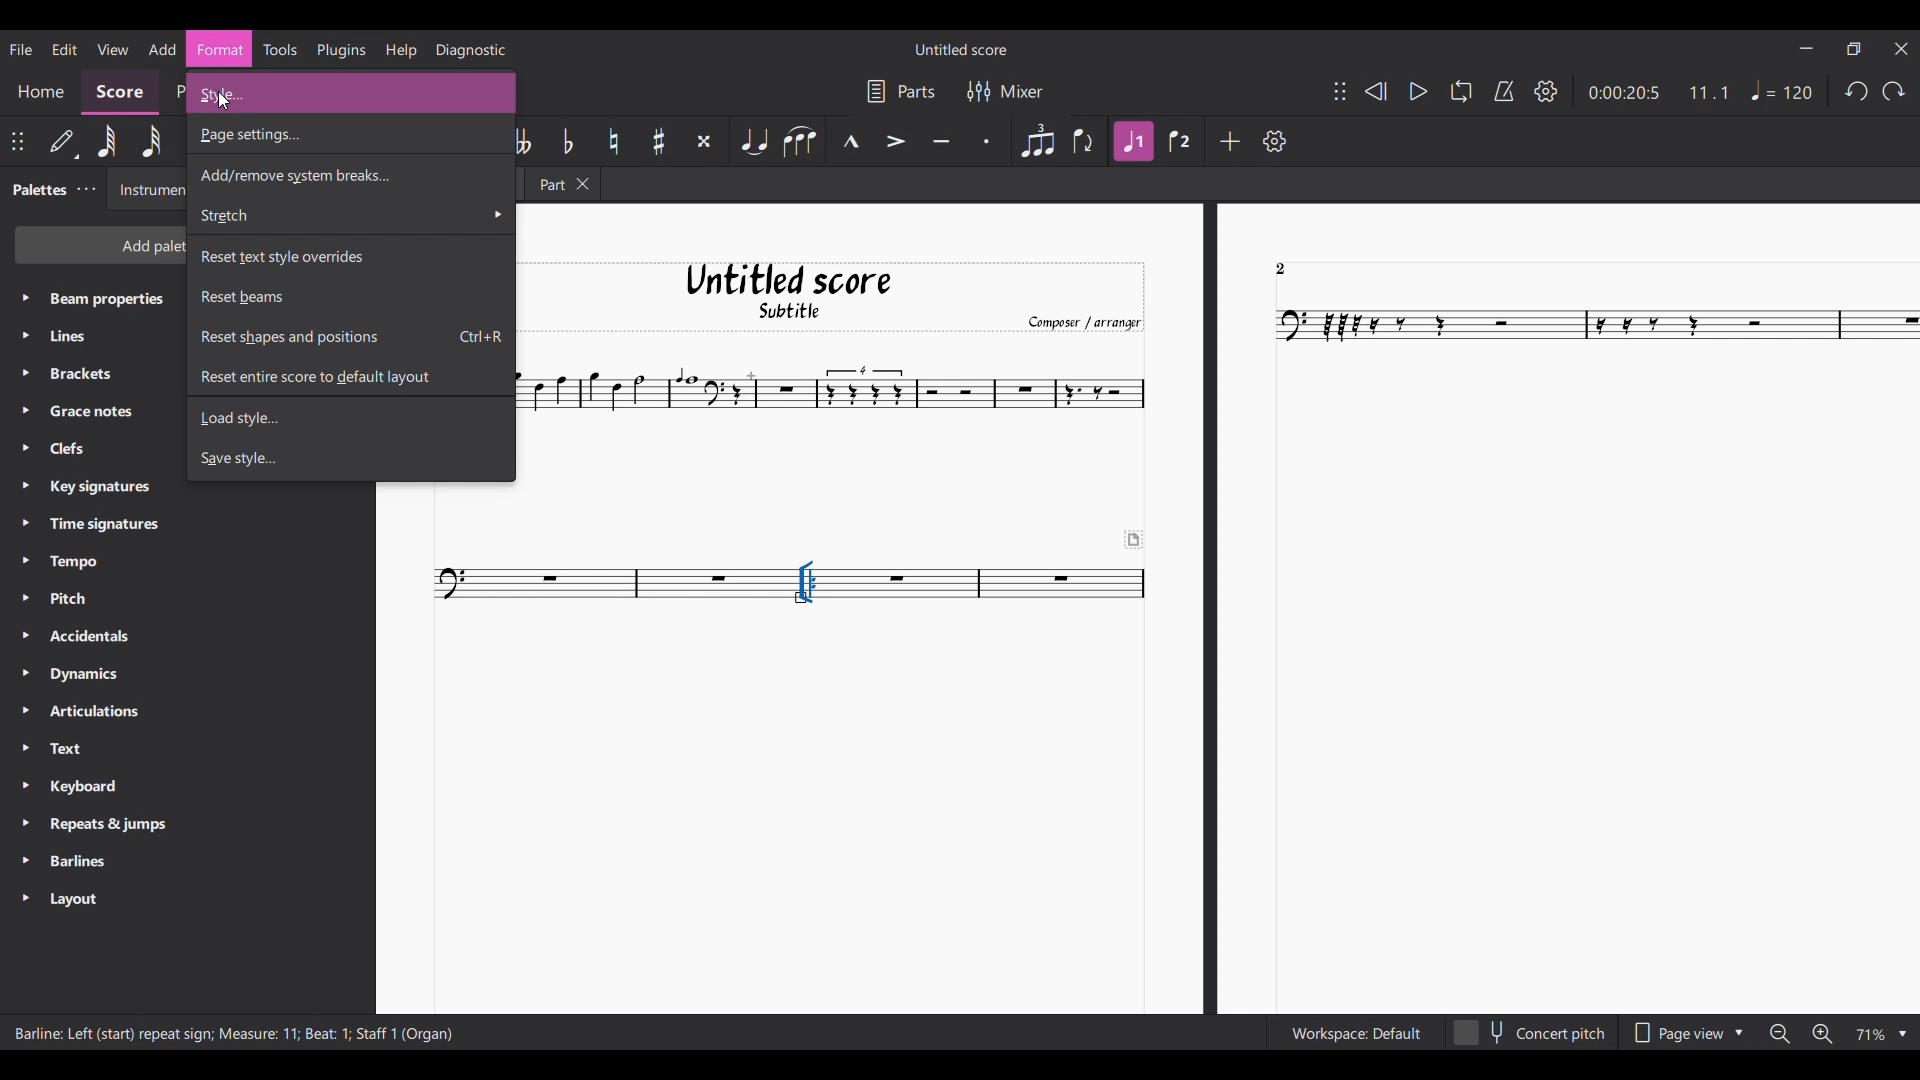 The height and width of the screenshot is (1080, 1920). I want to click on Minimize, so click(1807, 48).